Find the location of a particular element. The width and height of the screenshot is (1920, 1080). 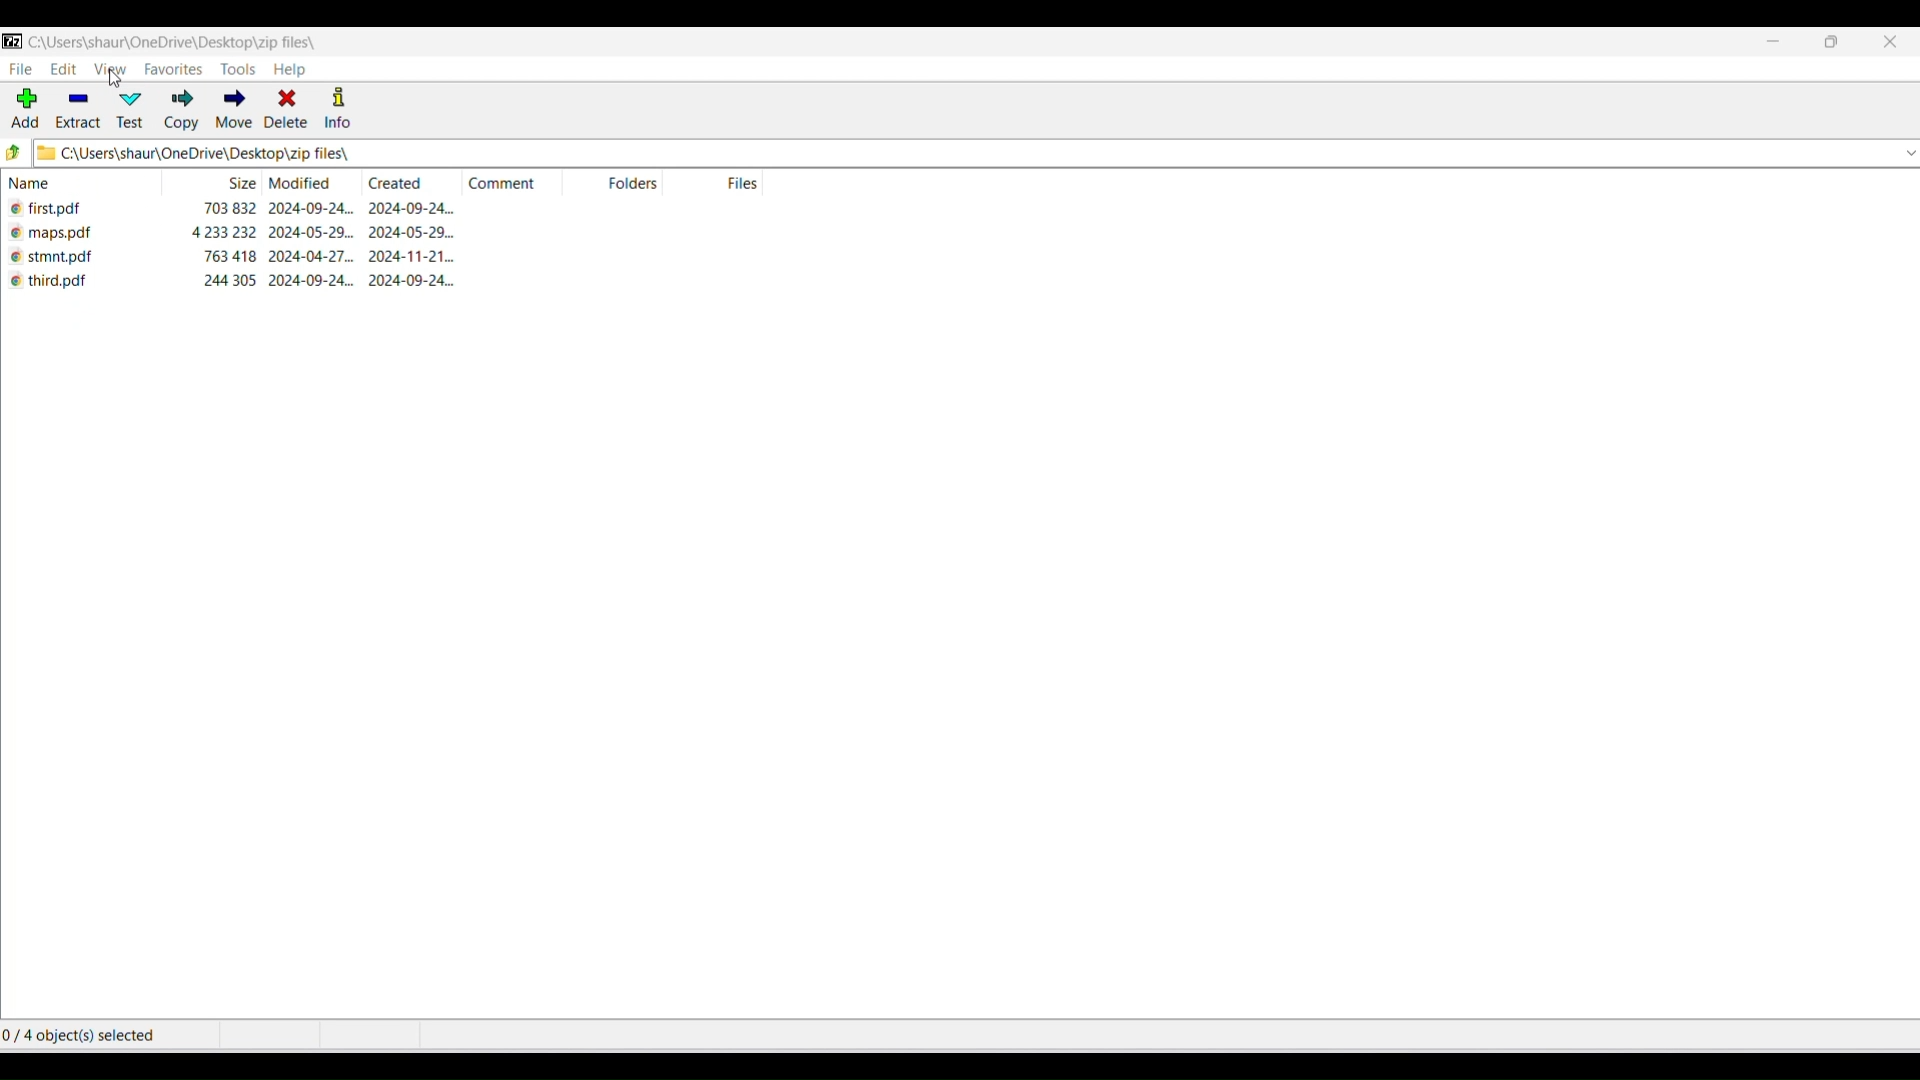

size is located at coordinates (237, 184).